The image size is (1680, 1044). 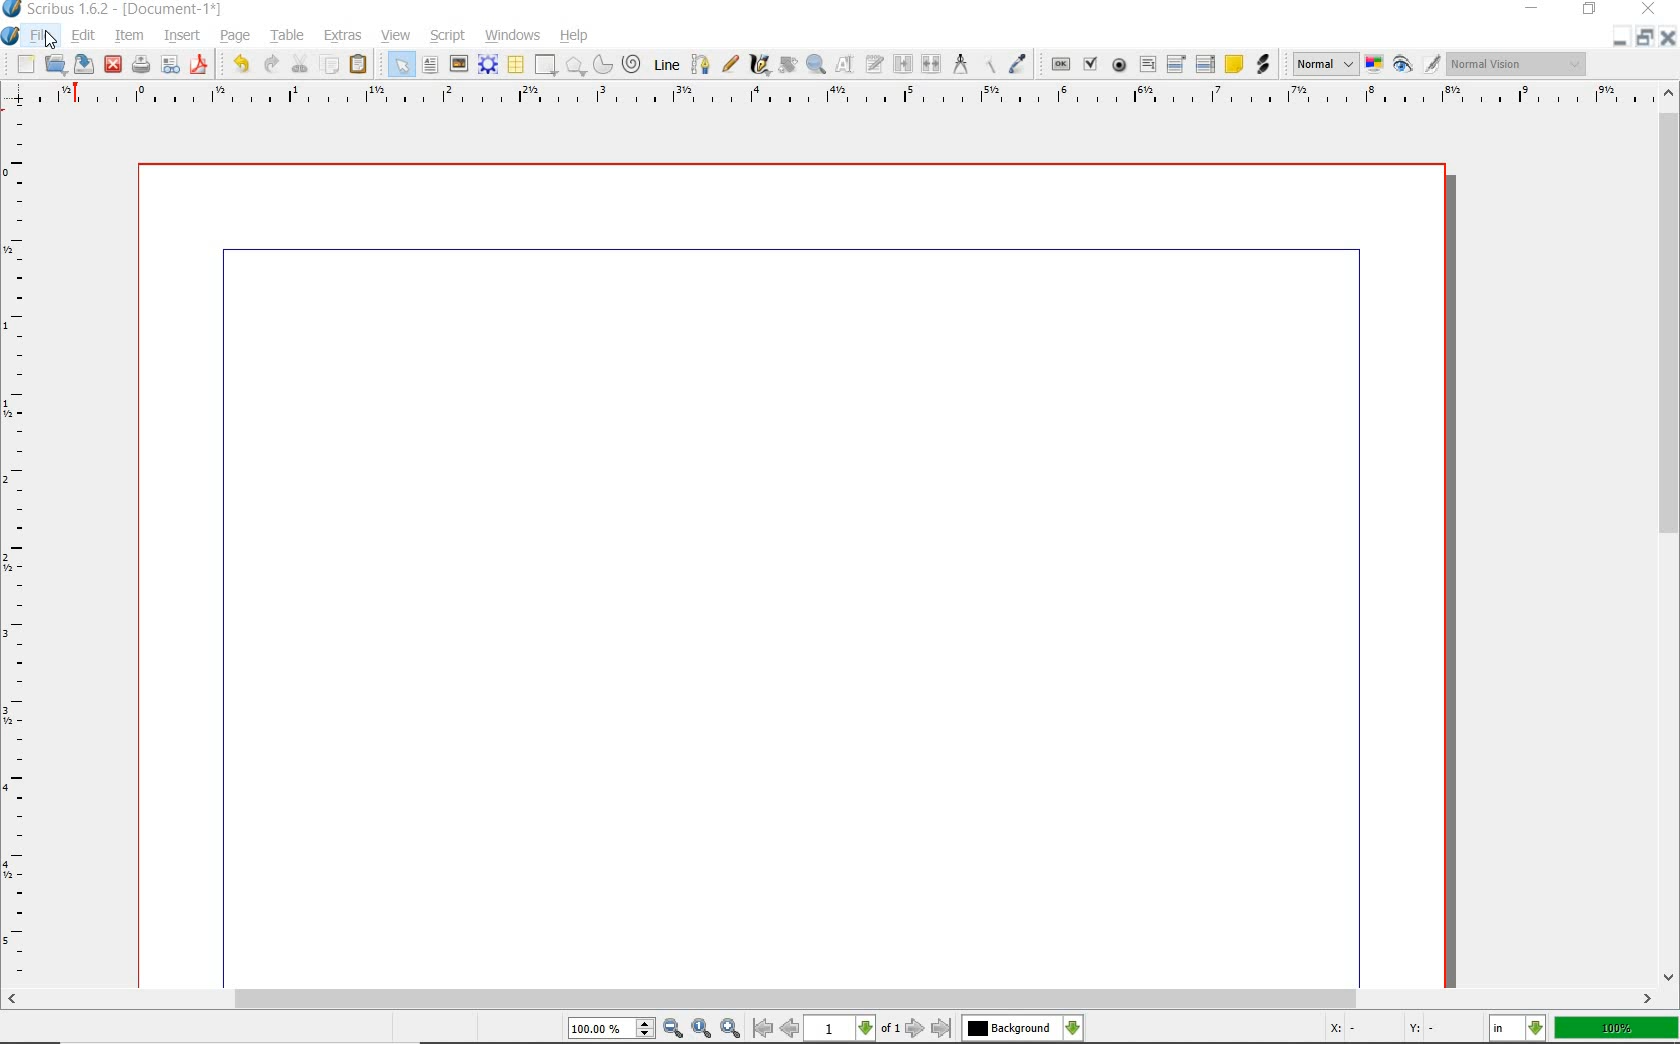 What do you see at coordinates (1381, 1030) in the screenshot?
I see `coordinates` at bounding box center [1381, 1030].